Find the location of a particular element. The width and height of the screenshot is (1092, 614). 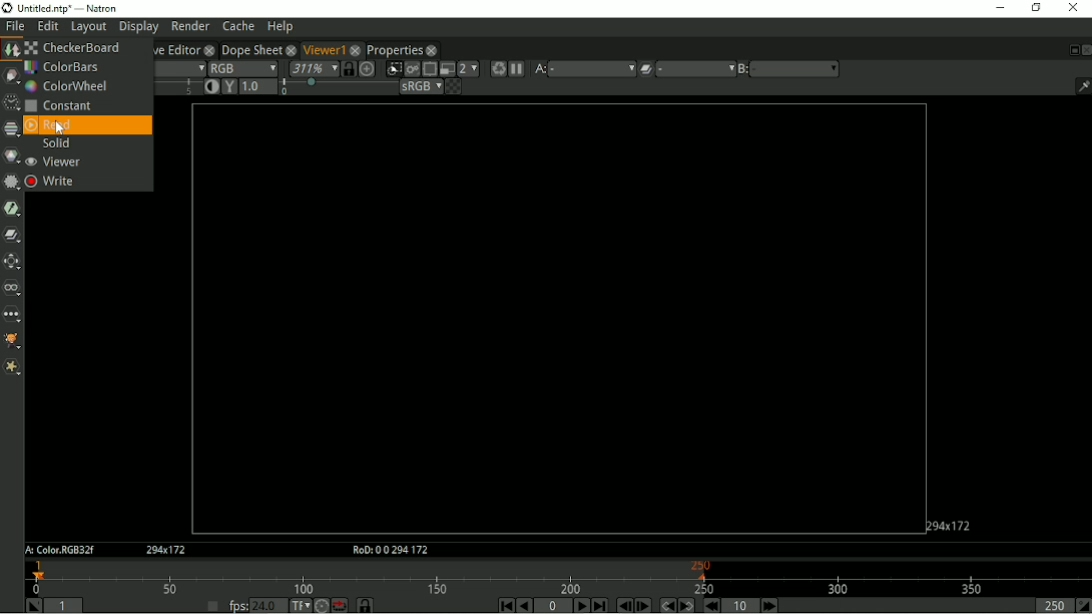

Set playback frame rate is located at coordinates (211, 604).